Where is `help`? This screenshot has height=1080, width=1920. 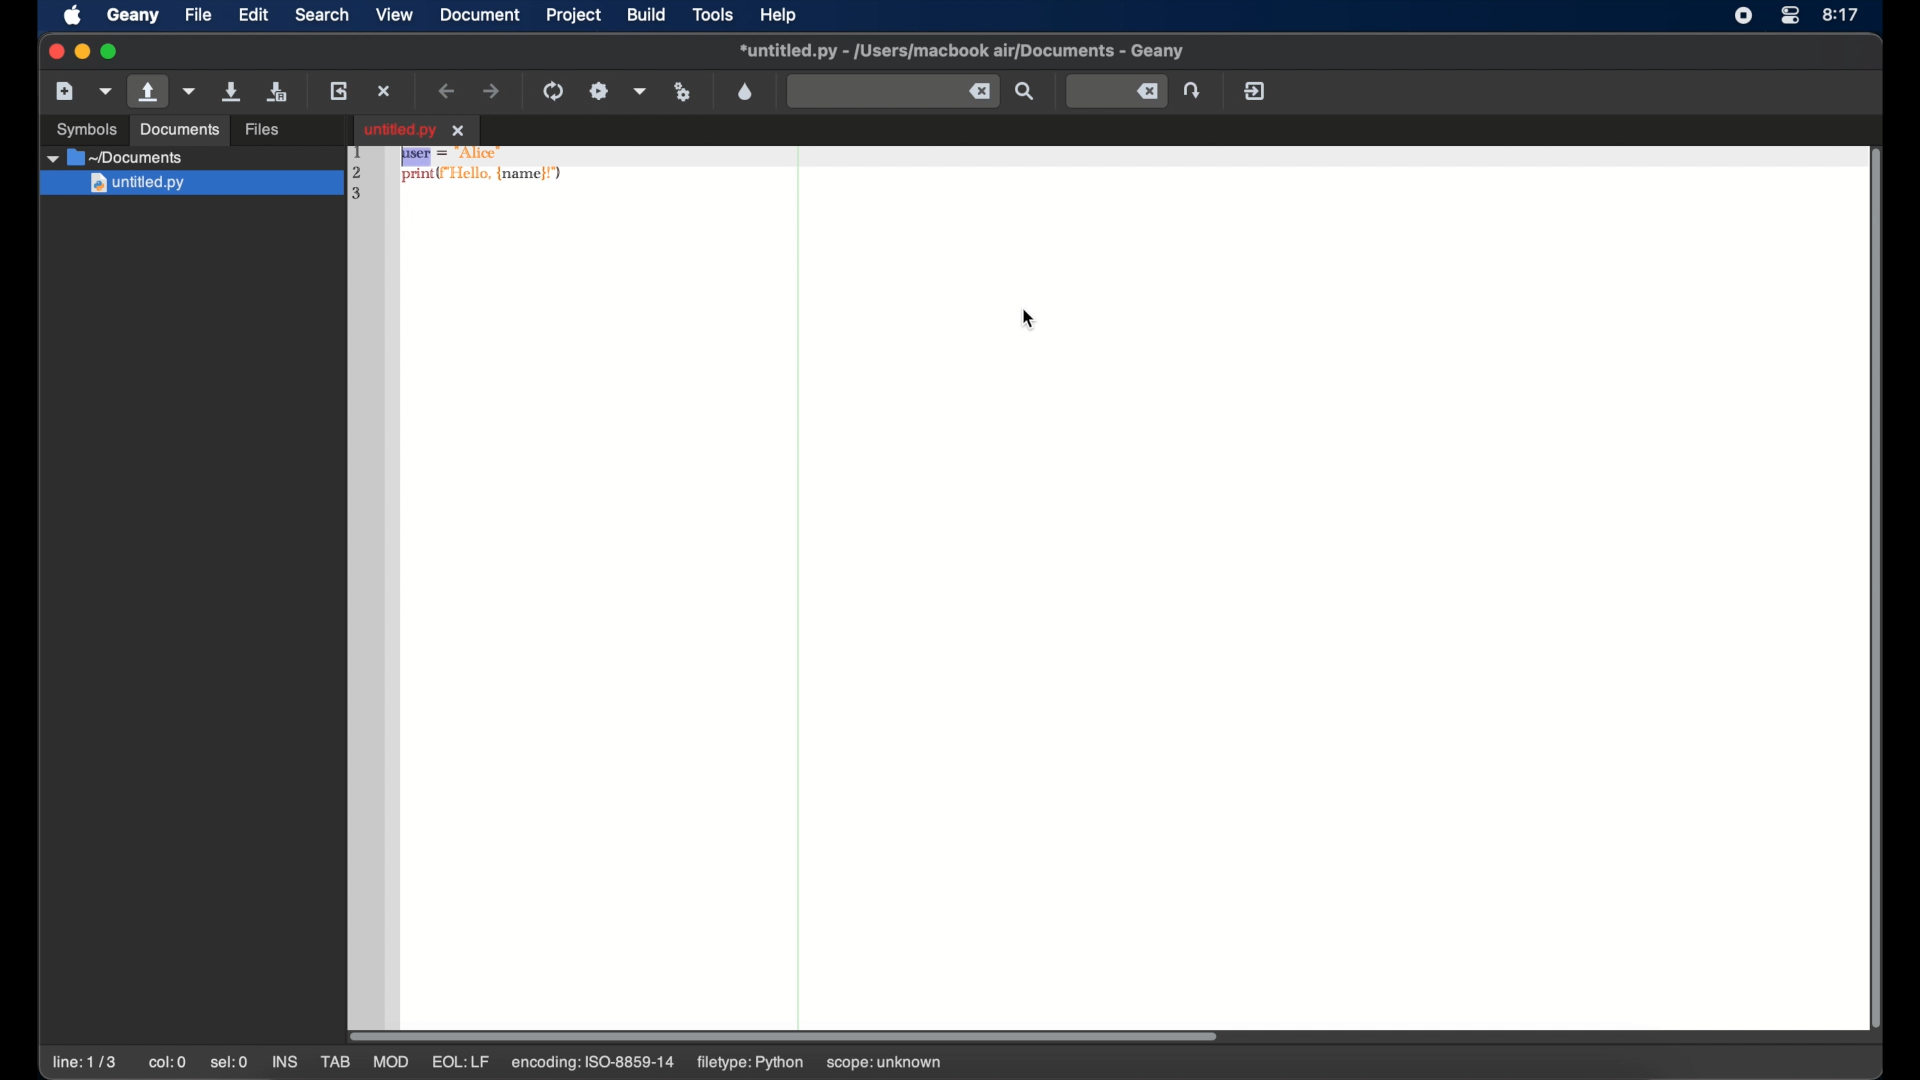 help is located at coordinates (778, 15).